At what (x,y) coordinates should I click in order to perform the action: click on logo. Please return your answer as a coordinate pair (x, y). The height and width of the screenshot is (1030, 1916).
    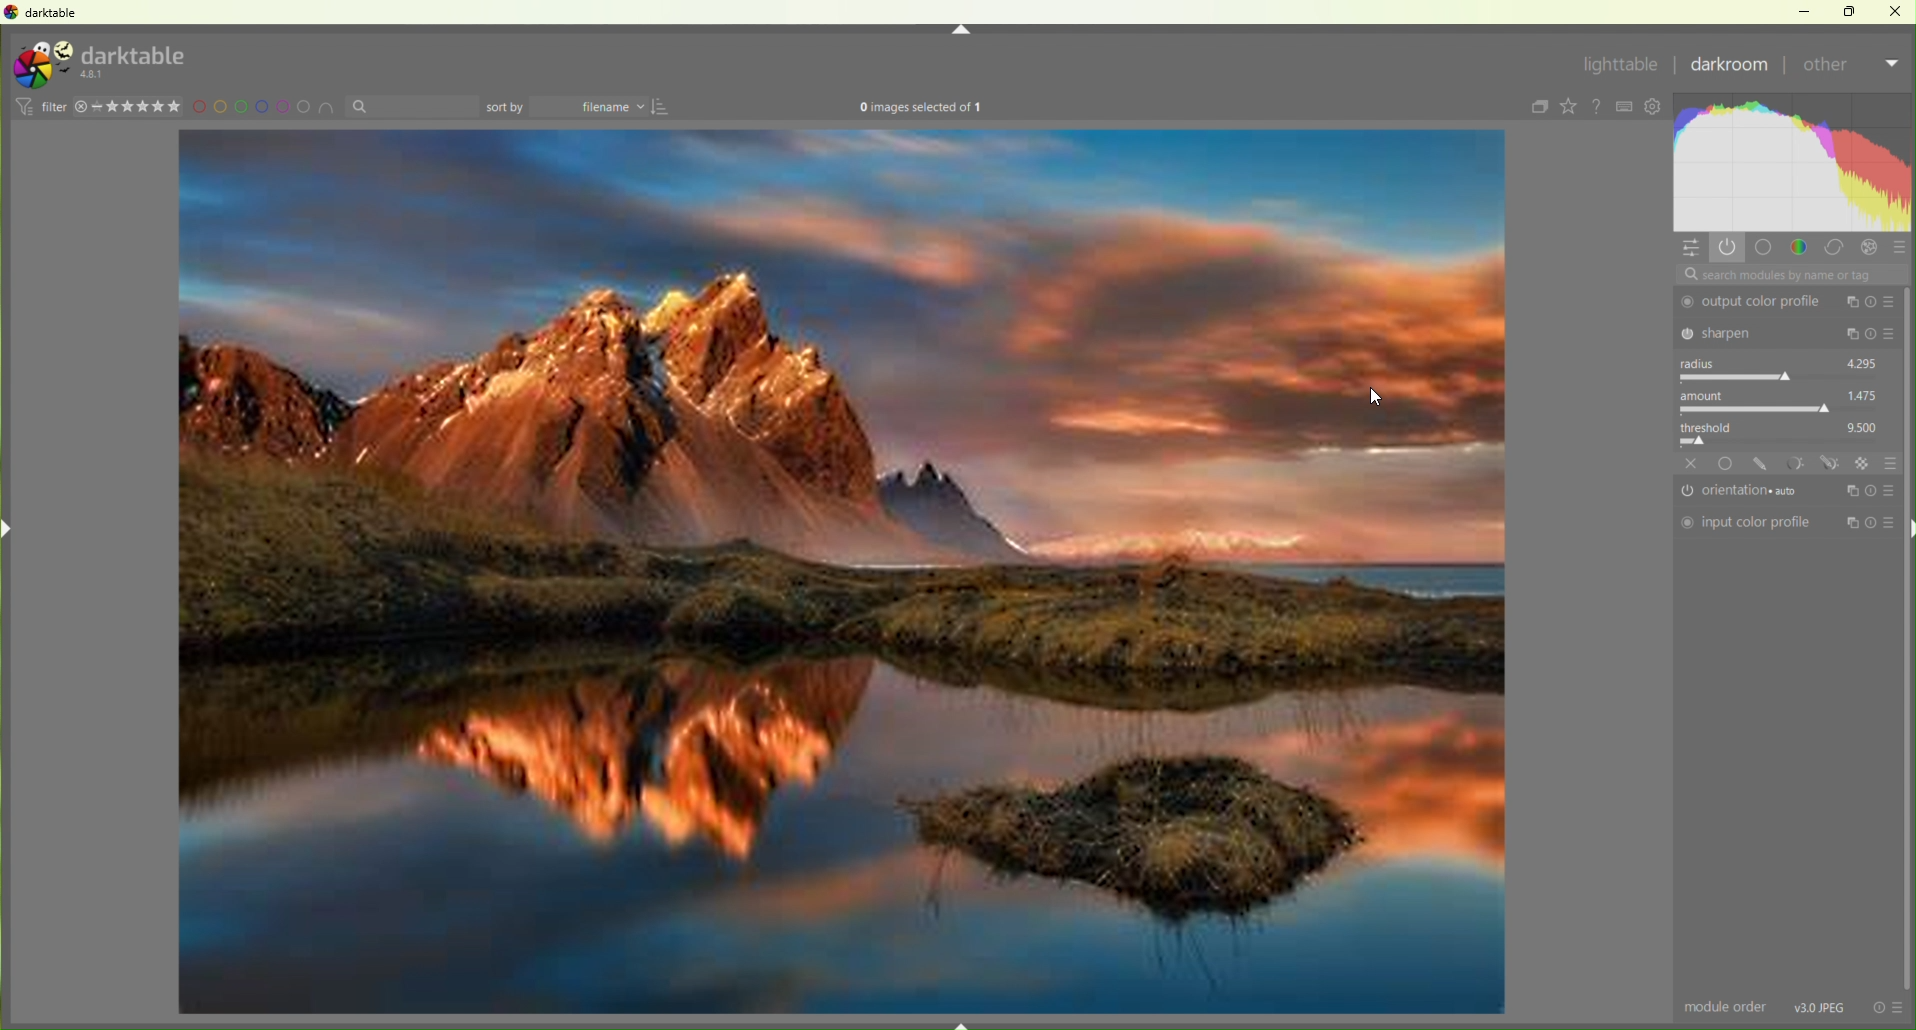
    Looking at the image, I should click on (41, 65).